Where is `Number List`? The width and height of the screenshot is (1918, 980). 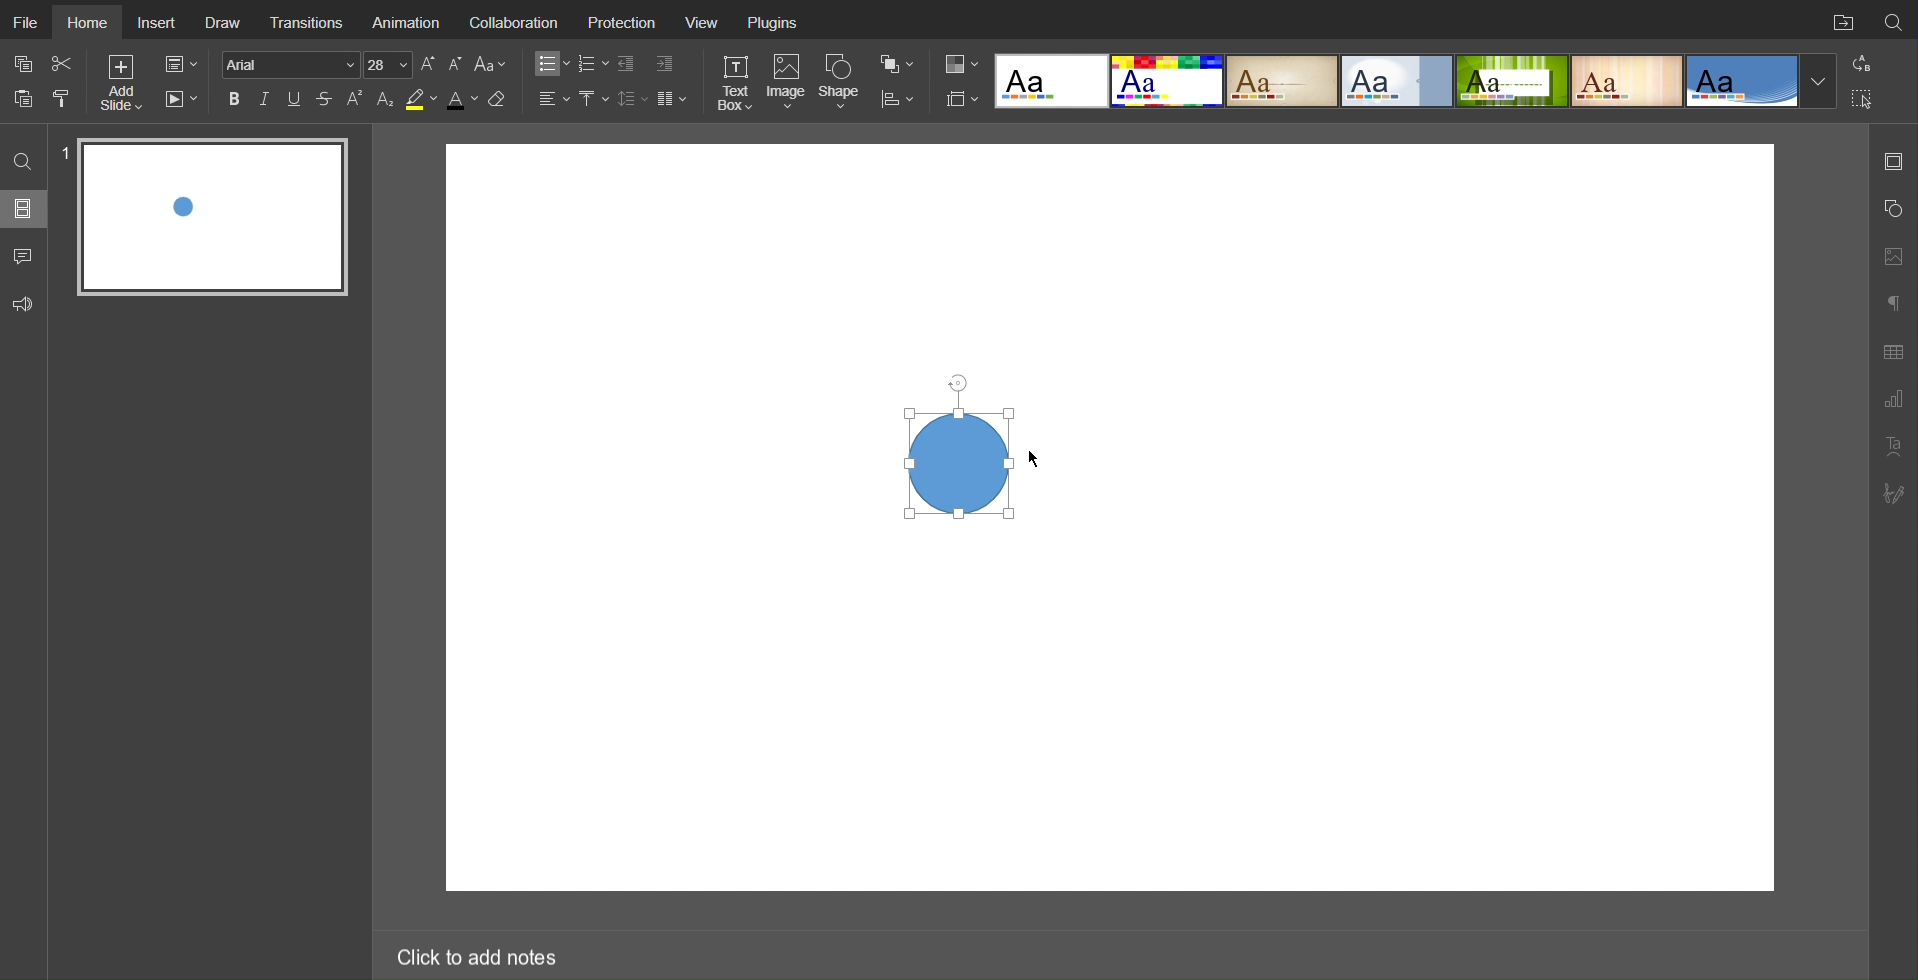 Number List is located at coordinates (592, 64).